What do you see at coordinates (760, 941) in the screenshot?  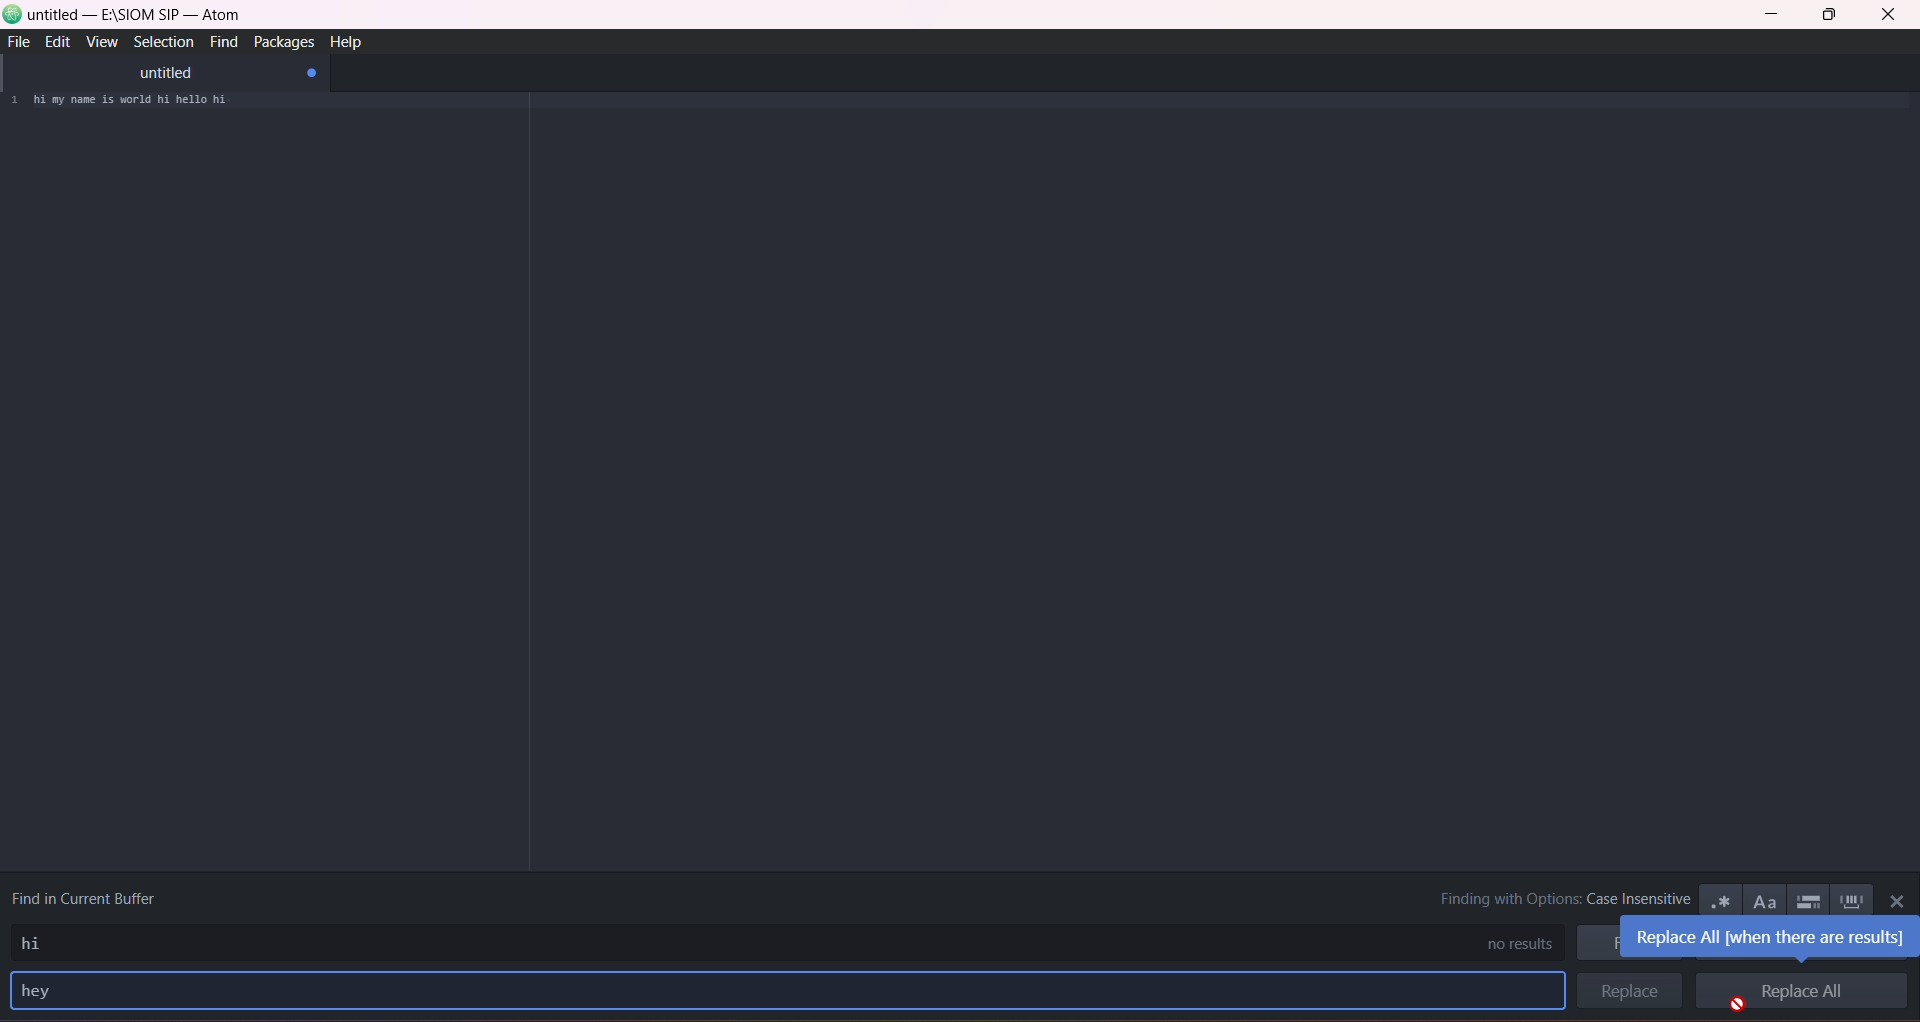 I see `find type area` at bounding box center [760, 941].